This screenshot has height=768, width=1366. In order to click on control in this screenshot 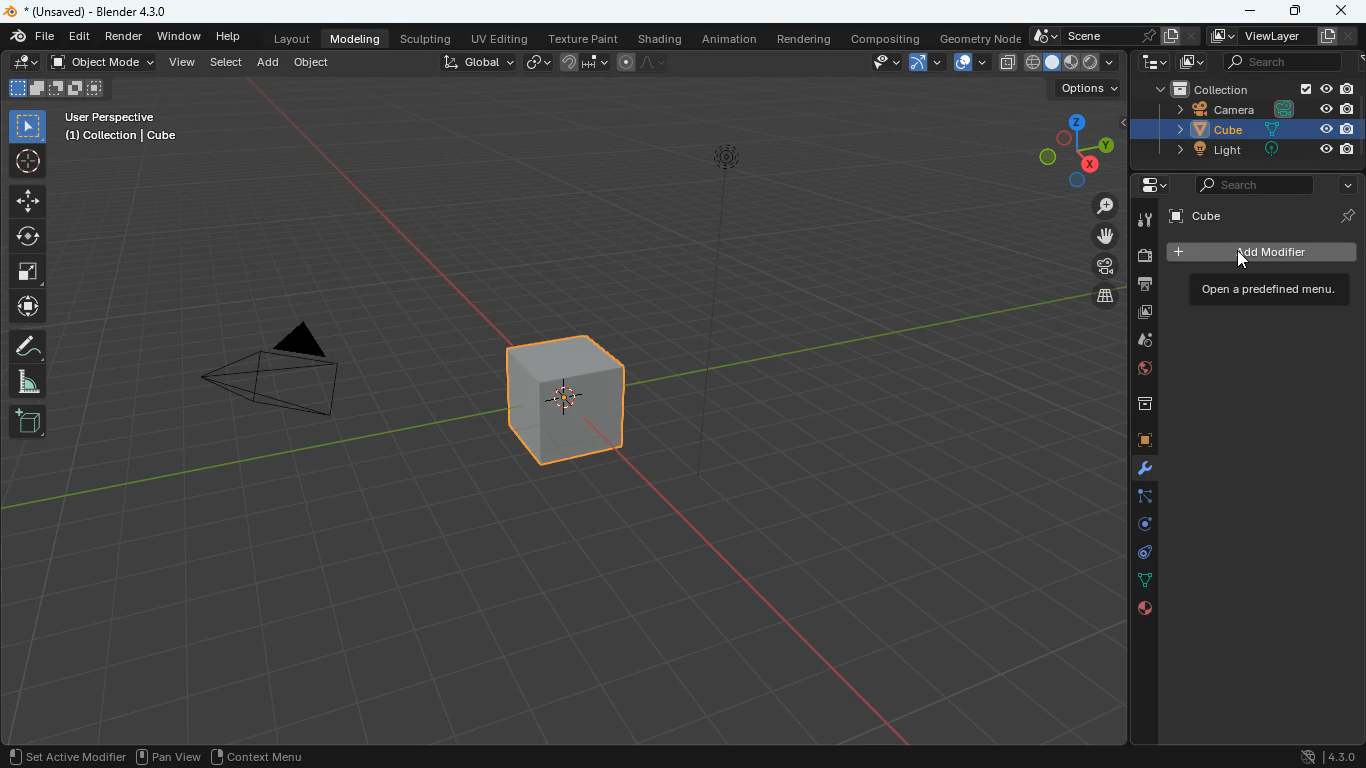, I will do `click(1135, 554)`.